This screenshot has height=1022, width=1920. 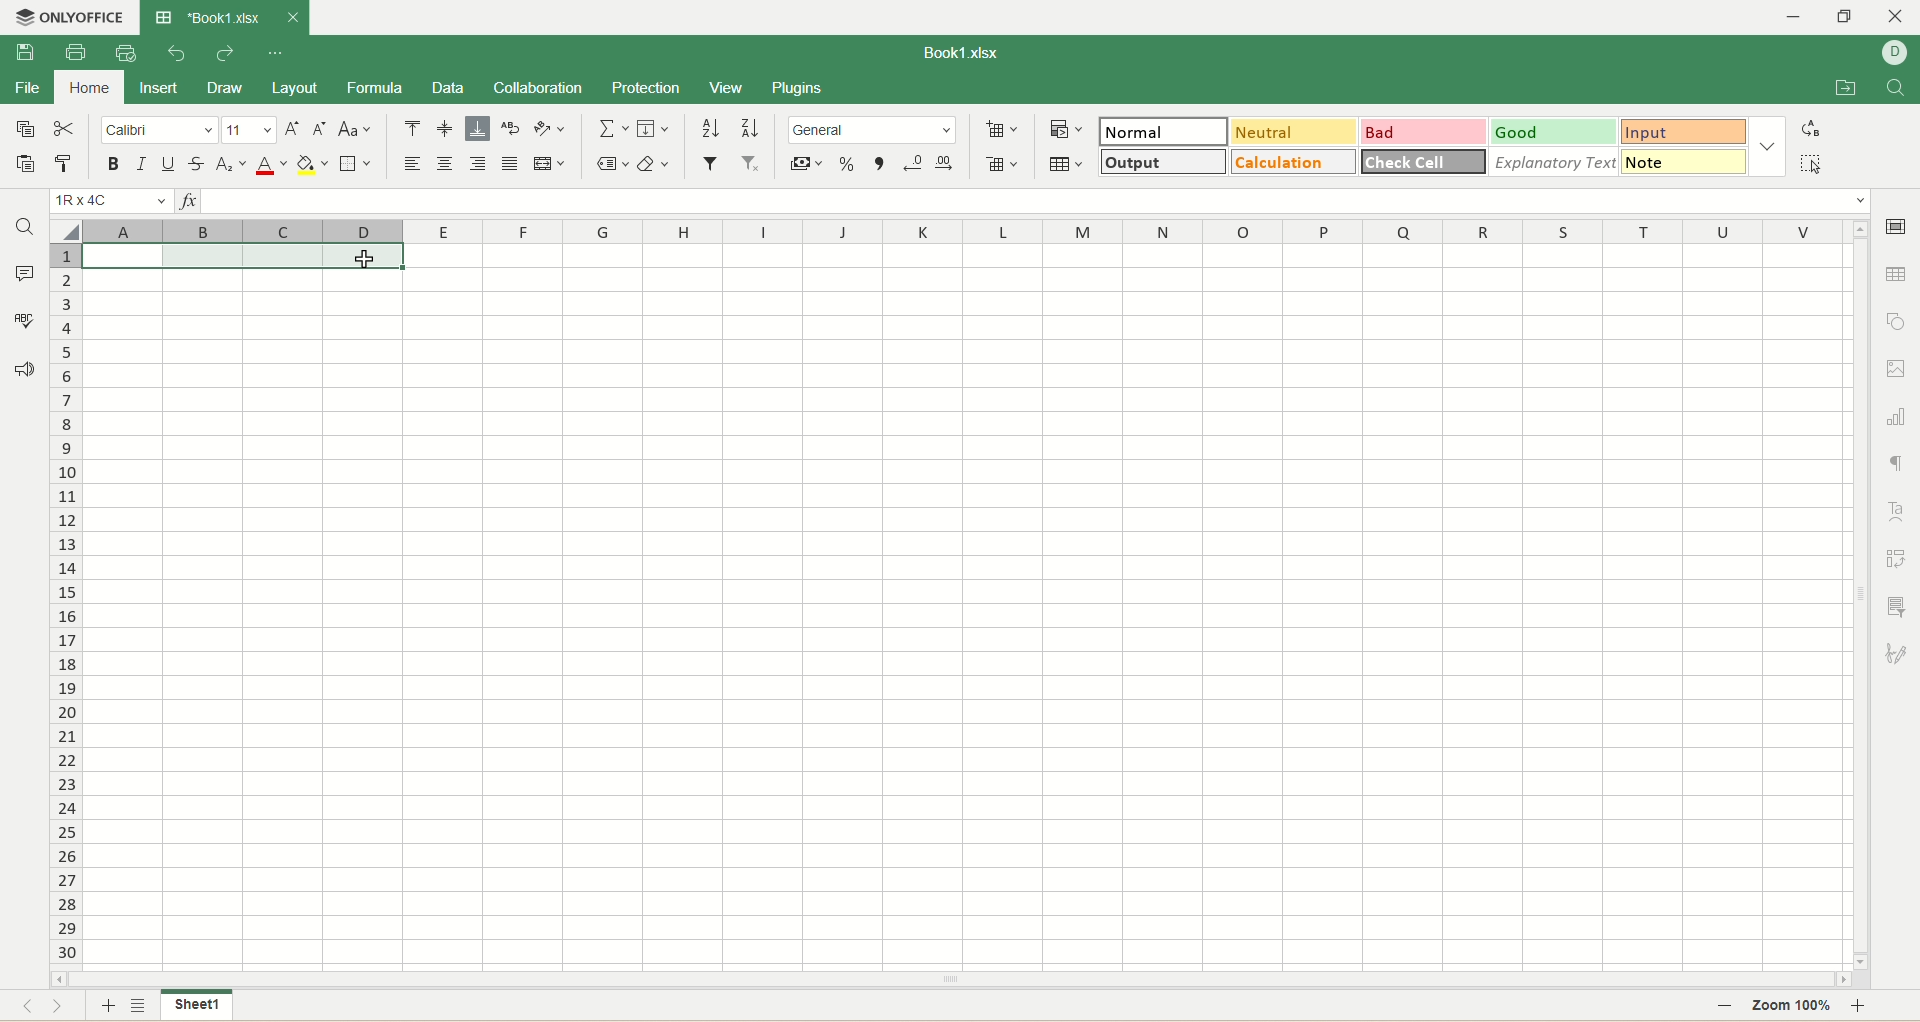 I want to click on underline, so click(x=170, y=166).